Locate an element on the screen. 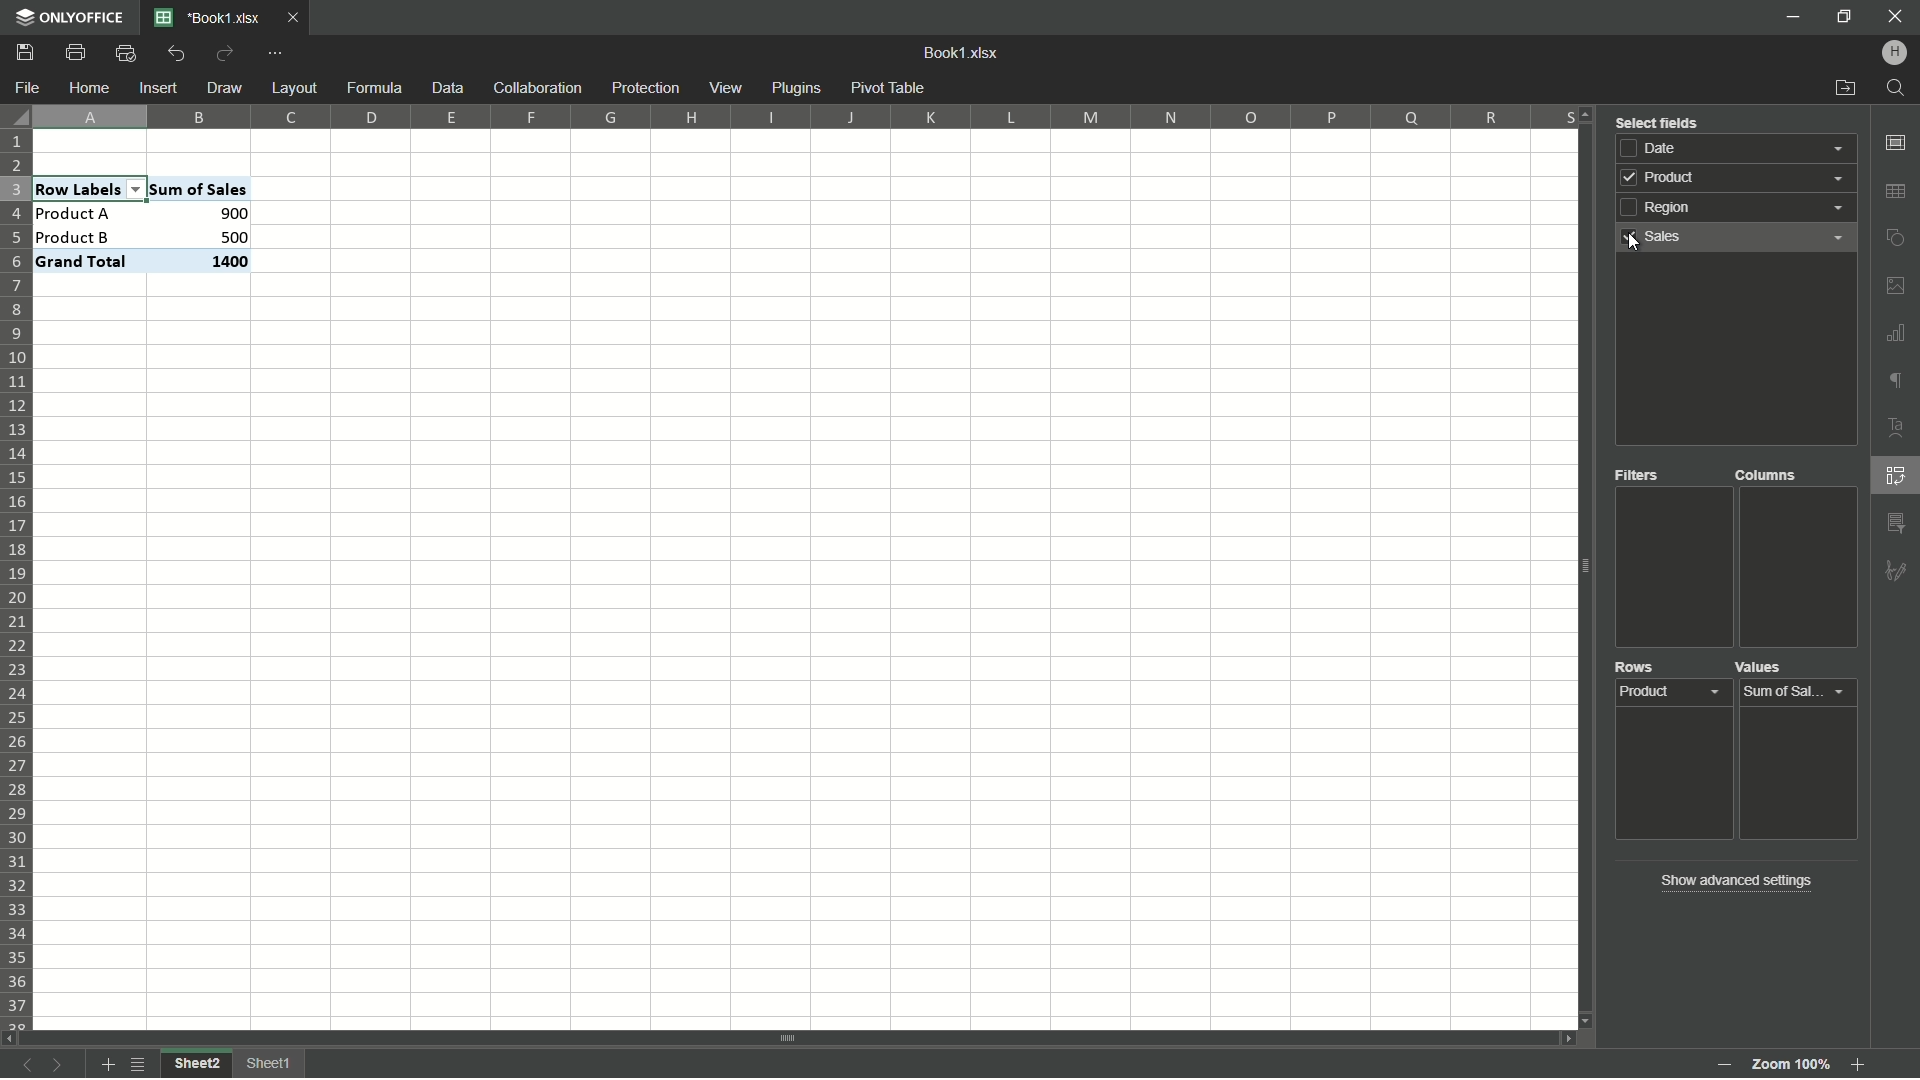  File is located at coordinates (28, 89).